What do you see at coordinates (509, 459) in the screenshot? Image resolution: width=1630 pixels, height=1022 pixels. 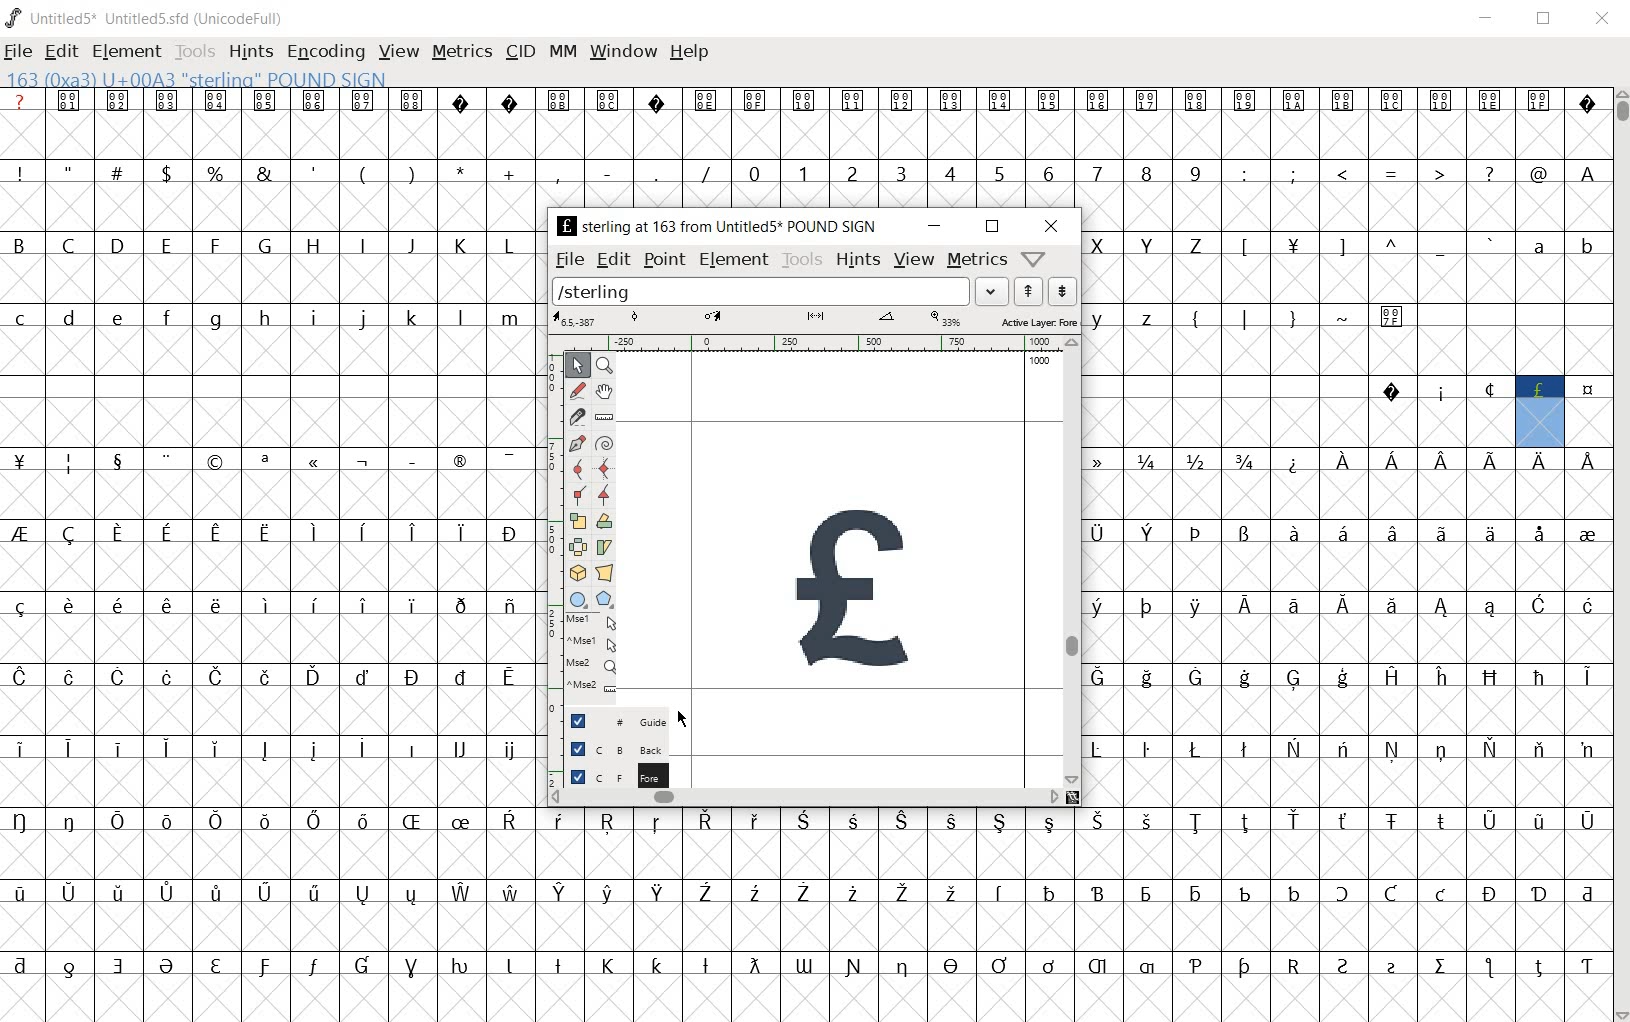 I see `Symbol` at bounding box center [509, 459].